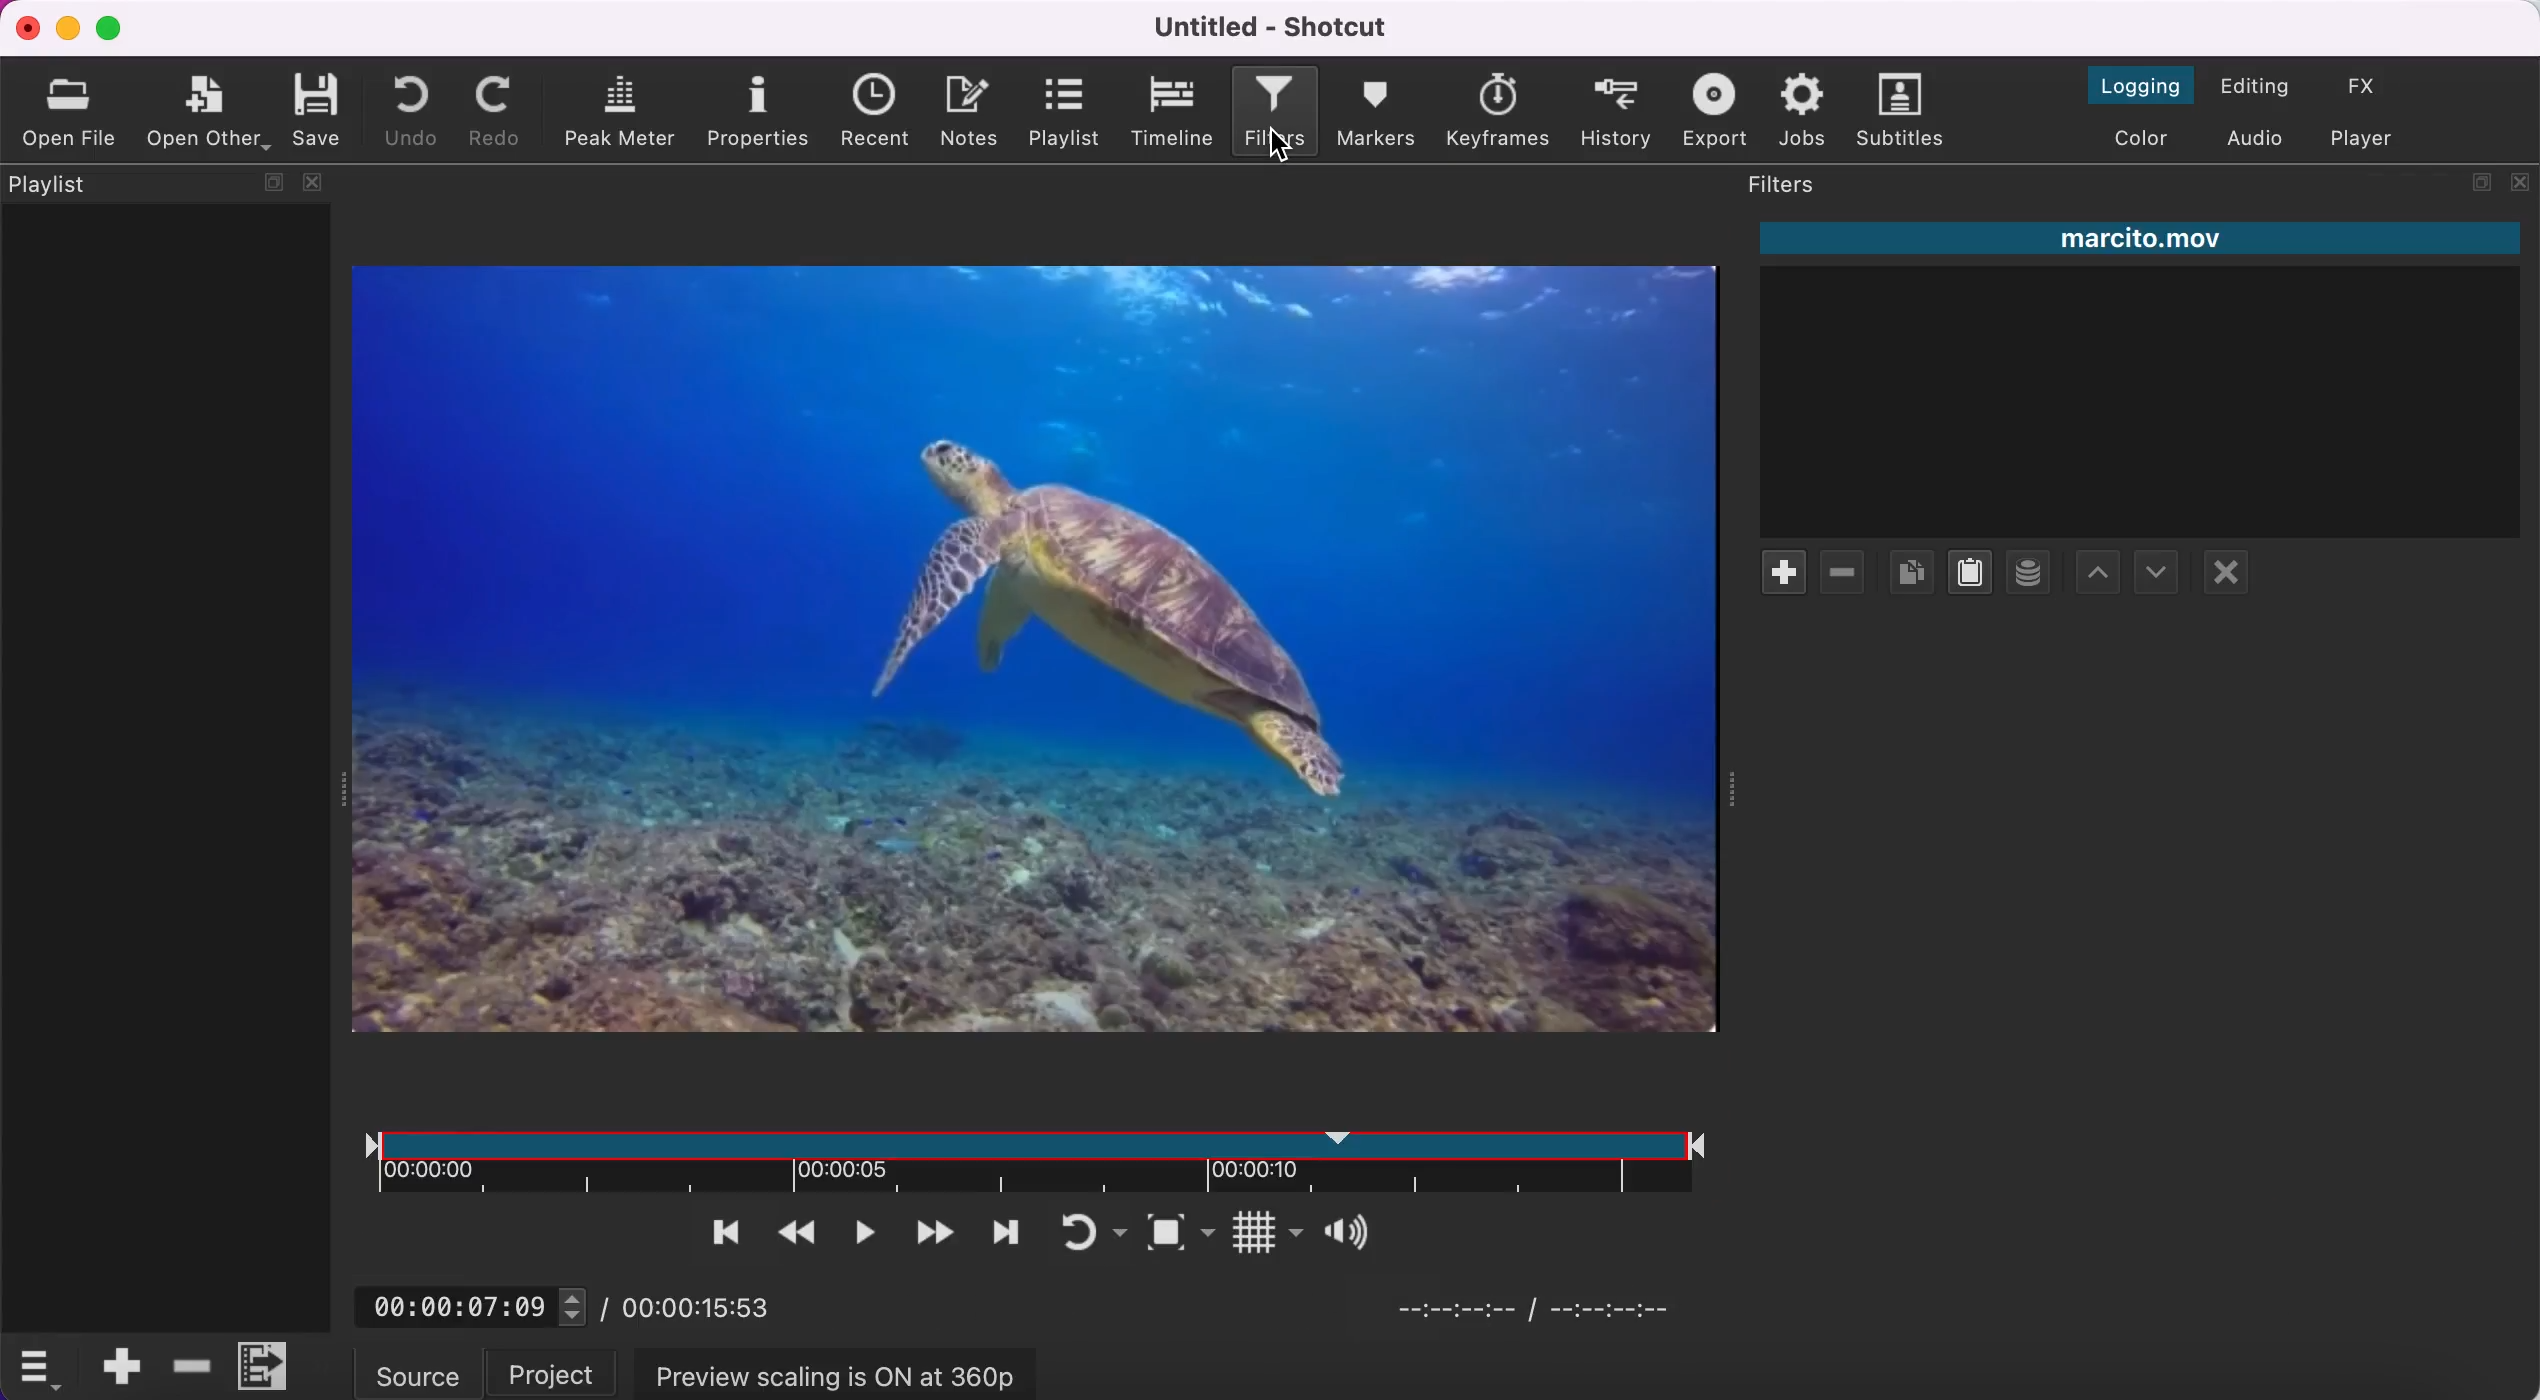 The image size is (2540, 1400). Describe the element at coordinates (1495, 106) in the screenshot. I see `keyframes` at that location.